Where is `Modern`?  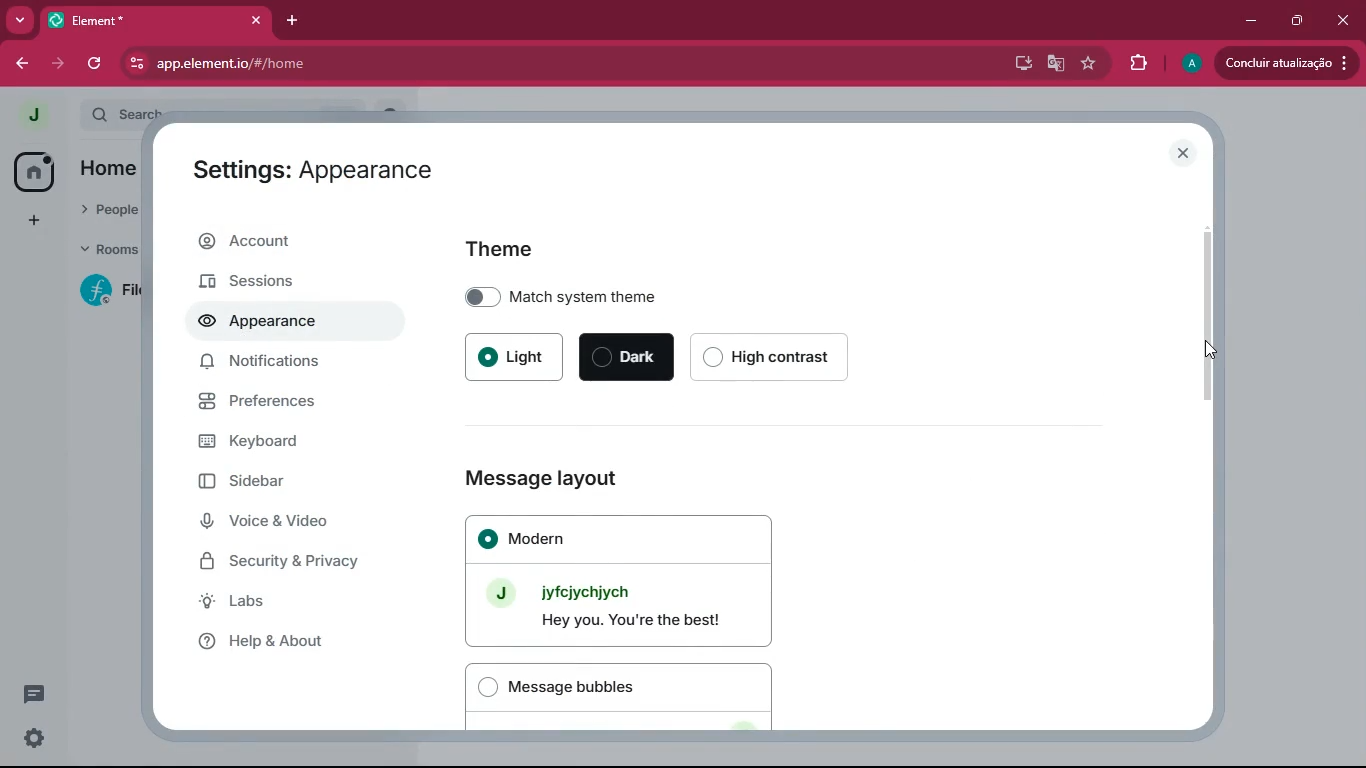 Modern is located at coordinates (619, 581).